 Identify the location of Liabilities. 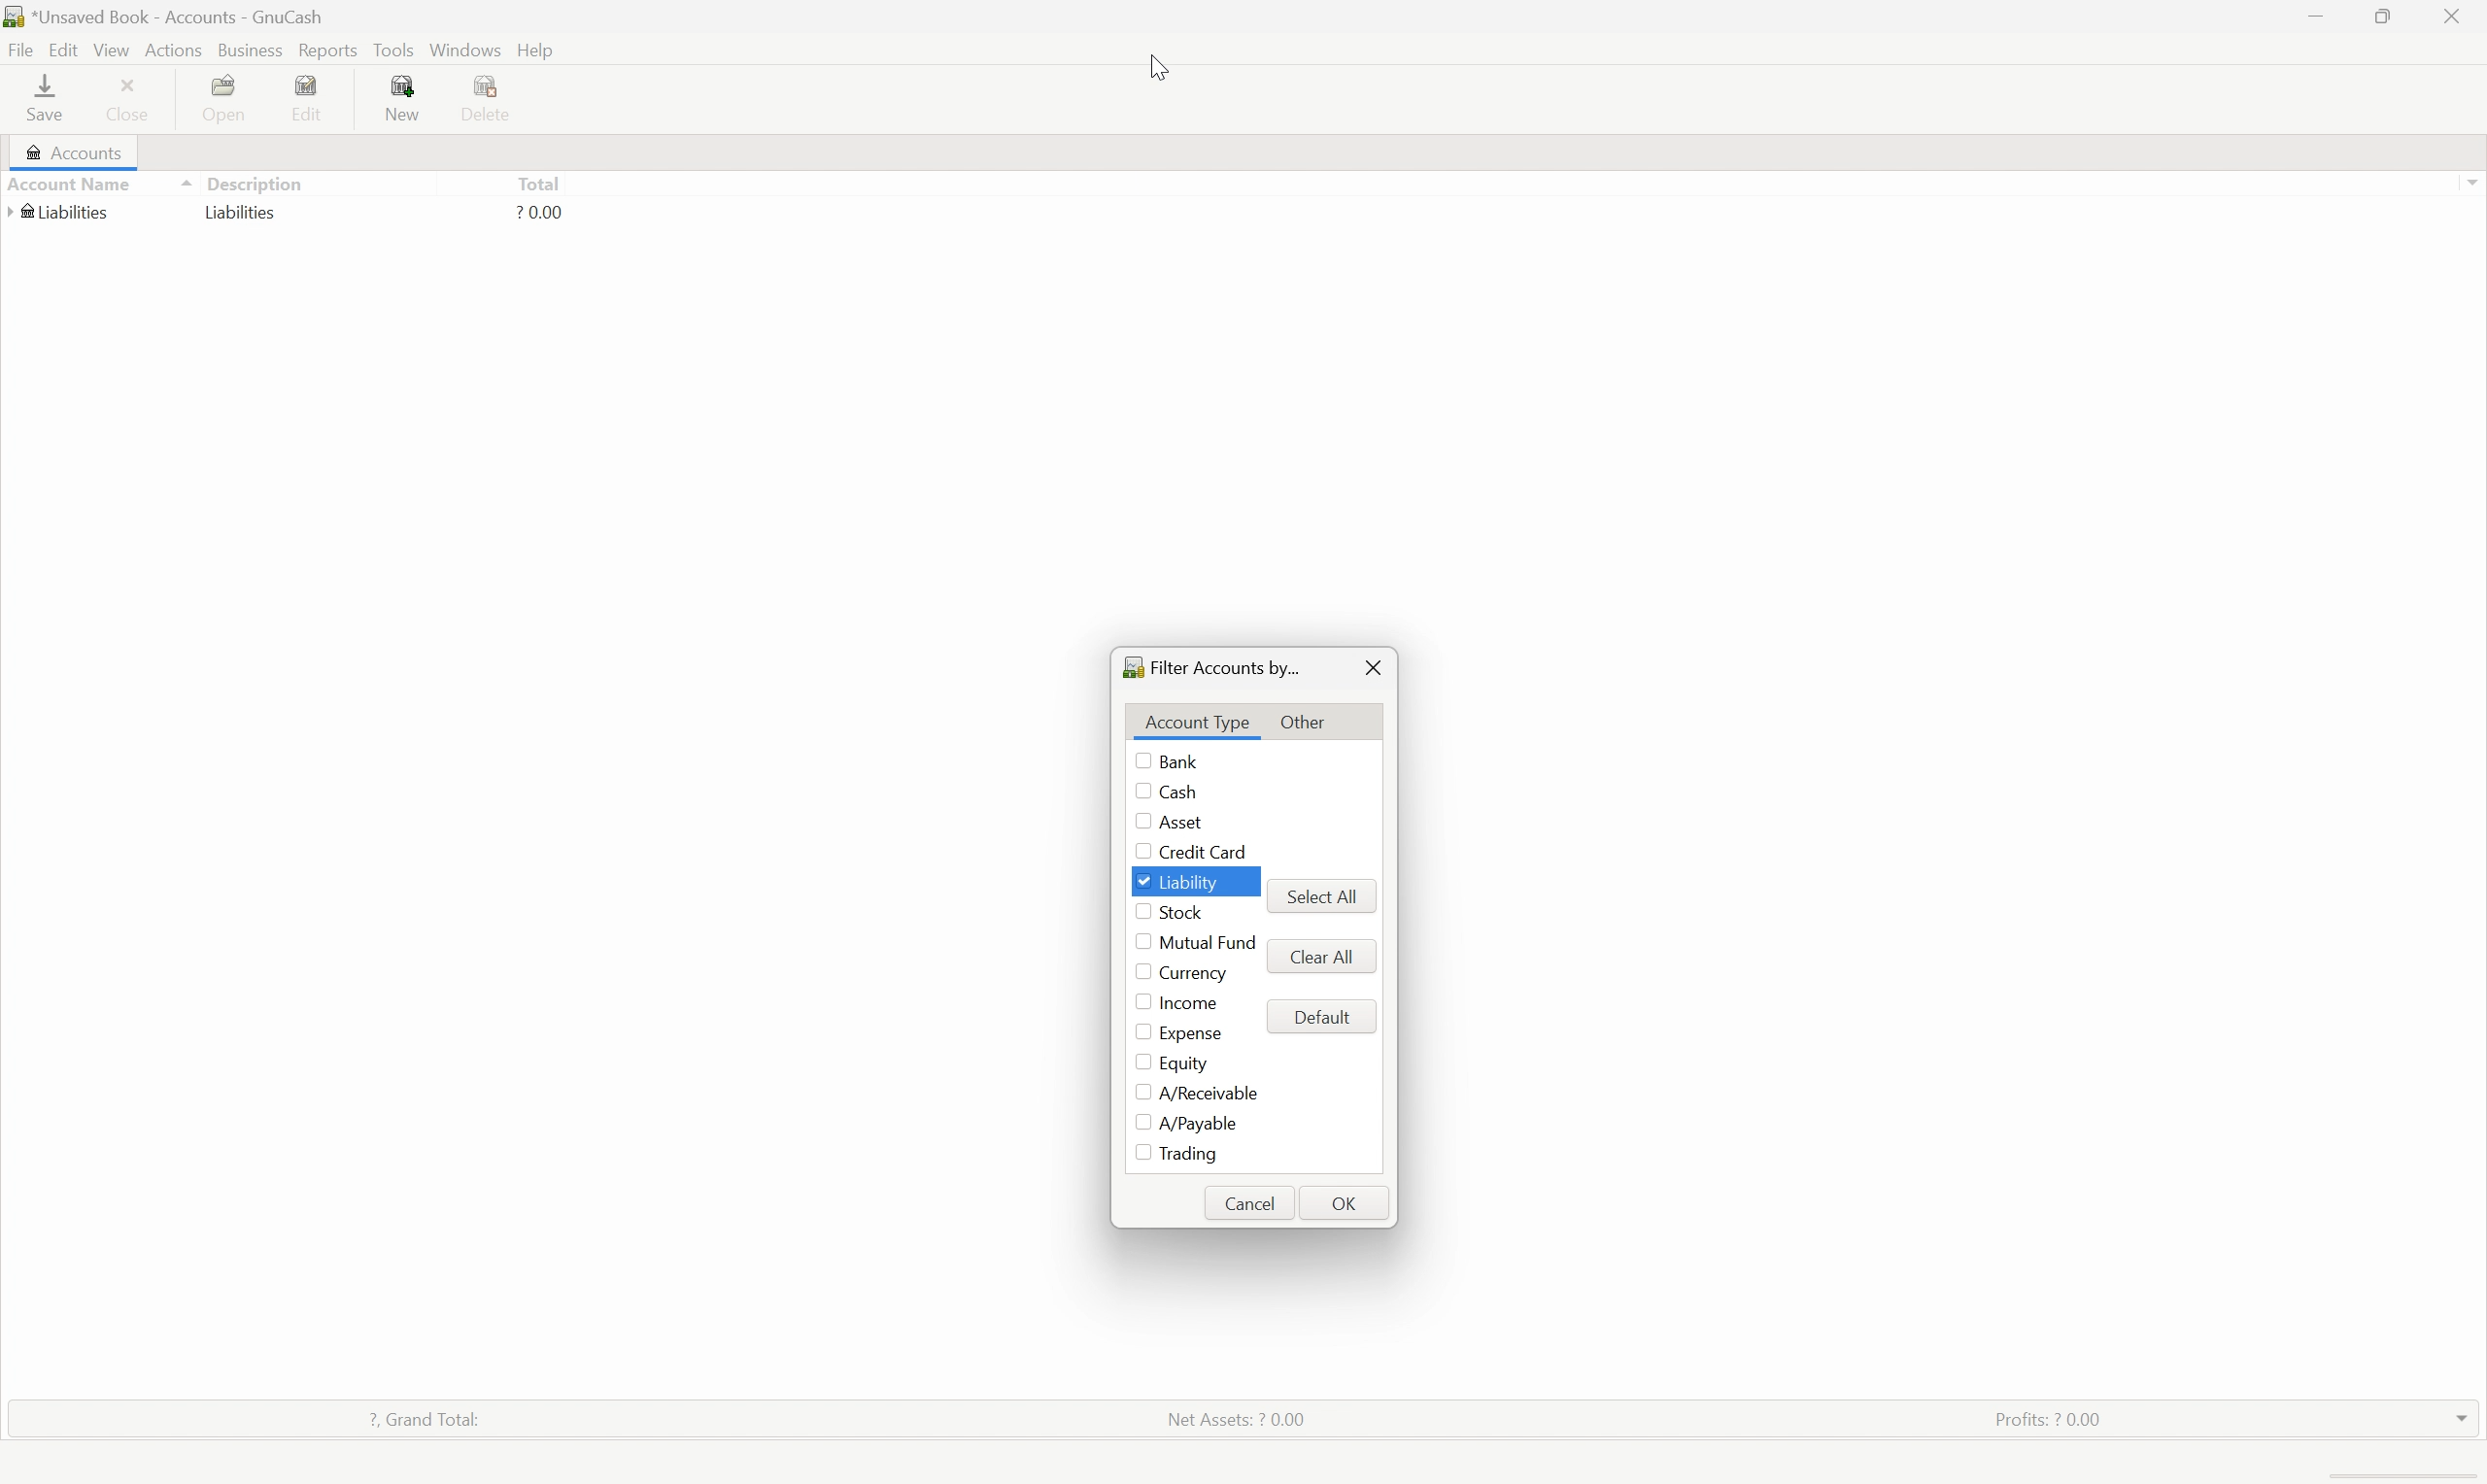
(242, 213).